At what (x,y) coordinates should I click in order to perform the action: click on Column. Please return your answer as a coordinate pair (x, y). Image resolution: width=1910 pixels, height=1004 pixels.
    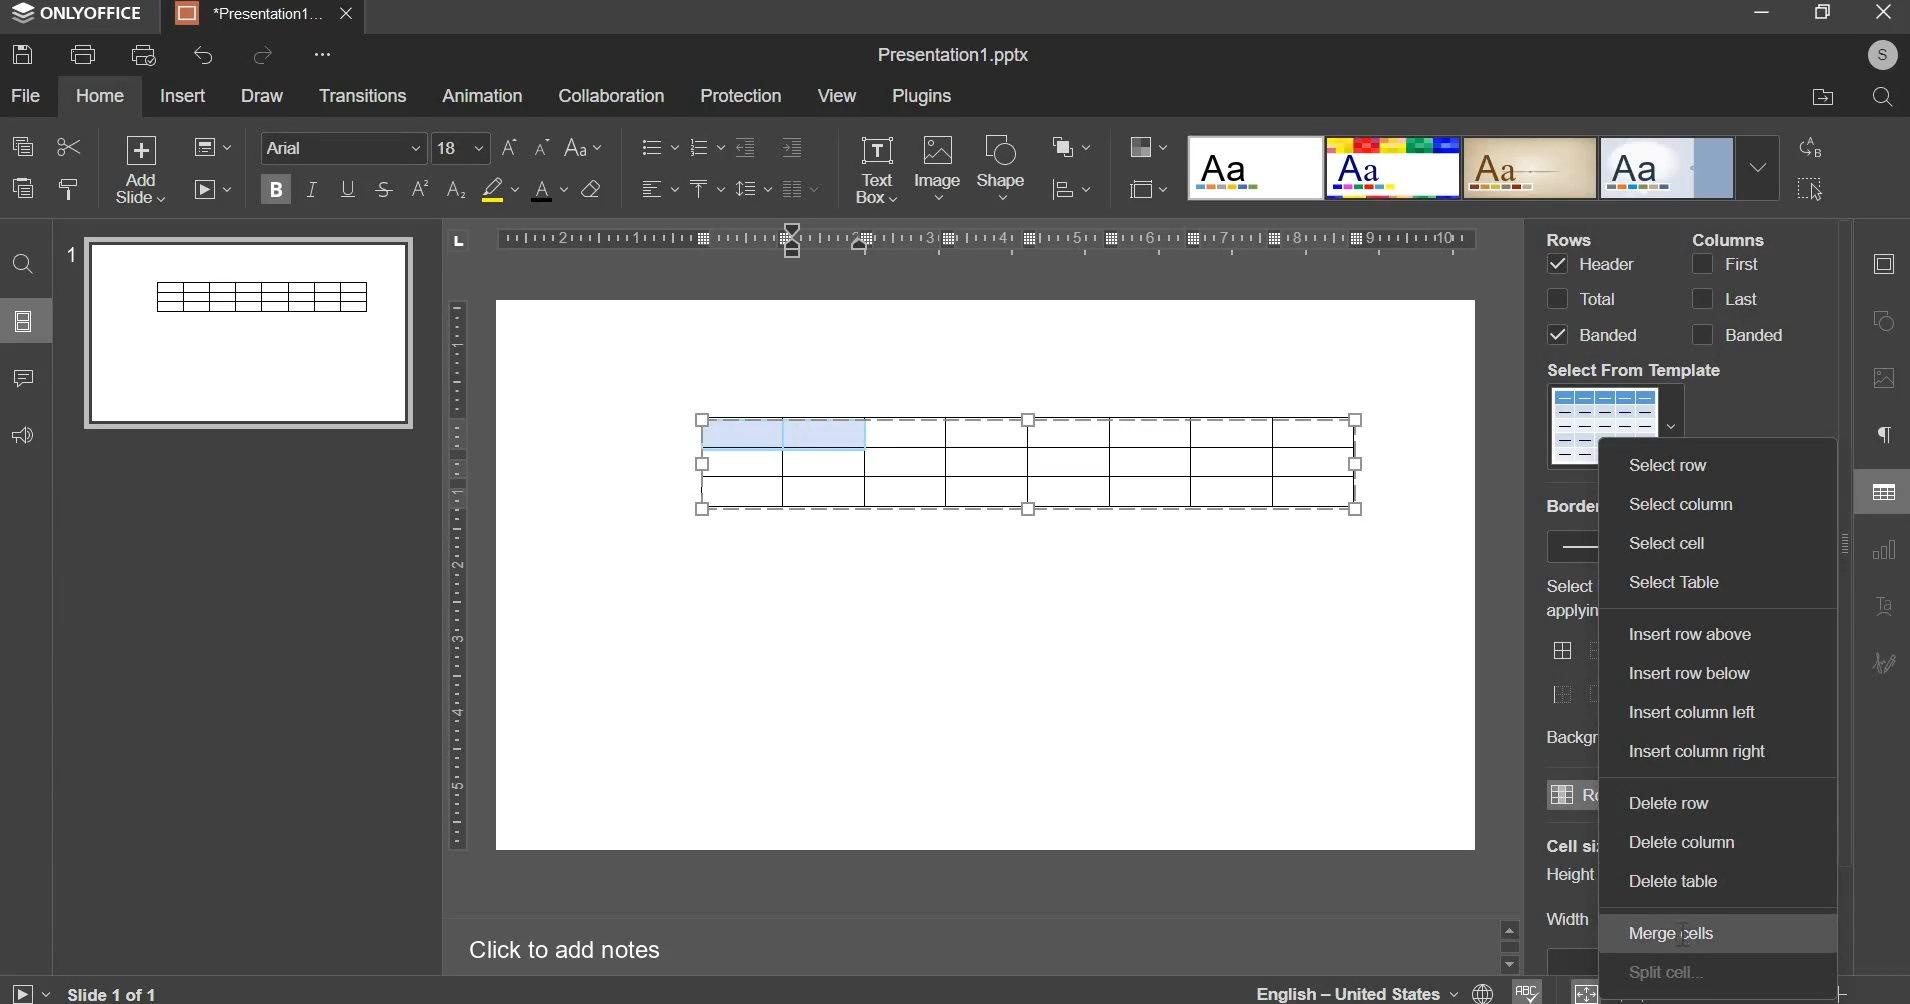
    Looking at the image, I should click on (1728, 238).